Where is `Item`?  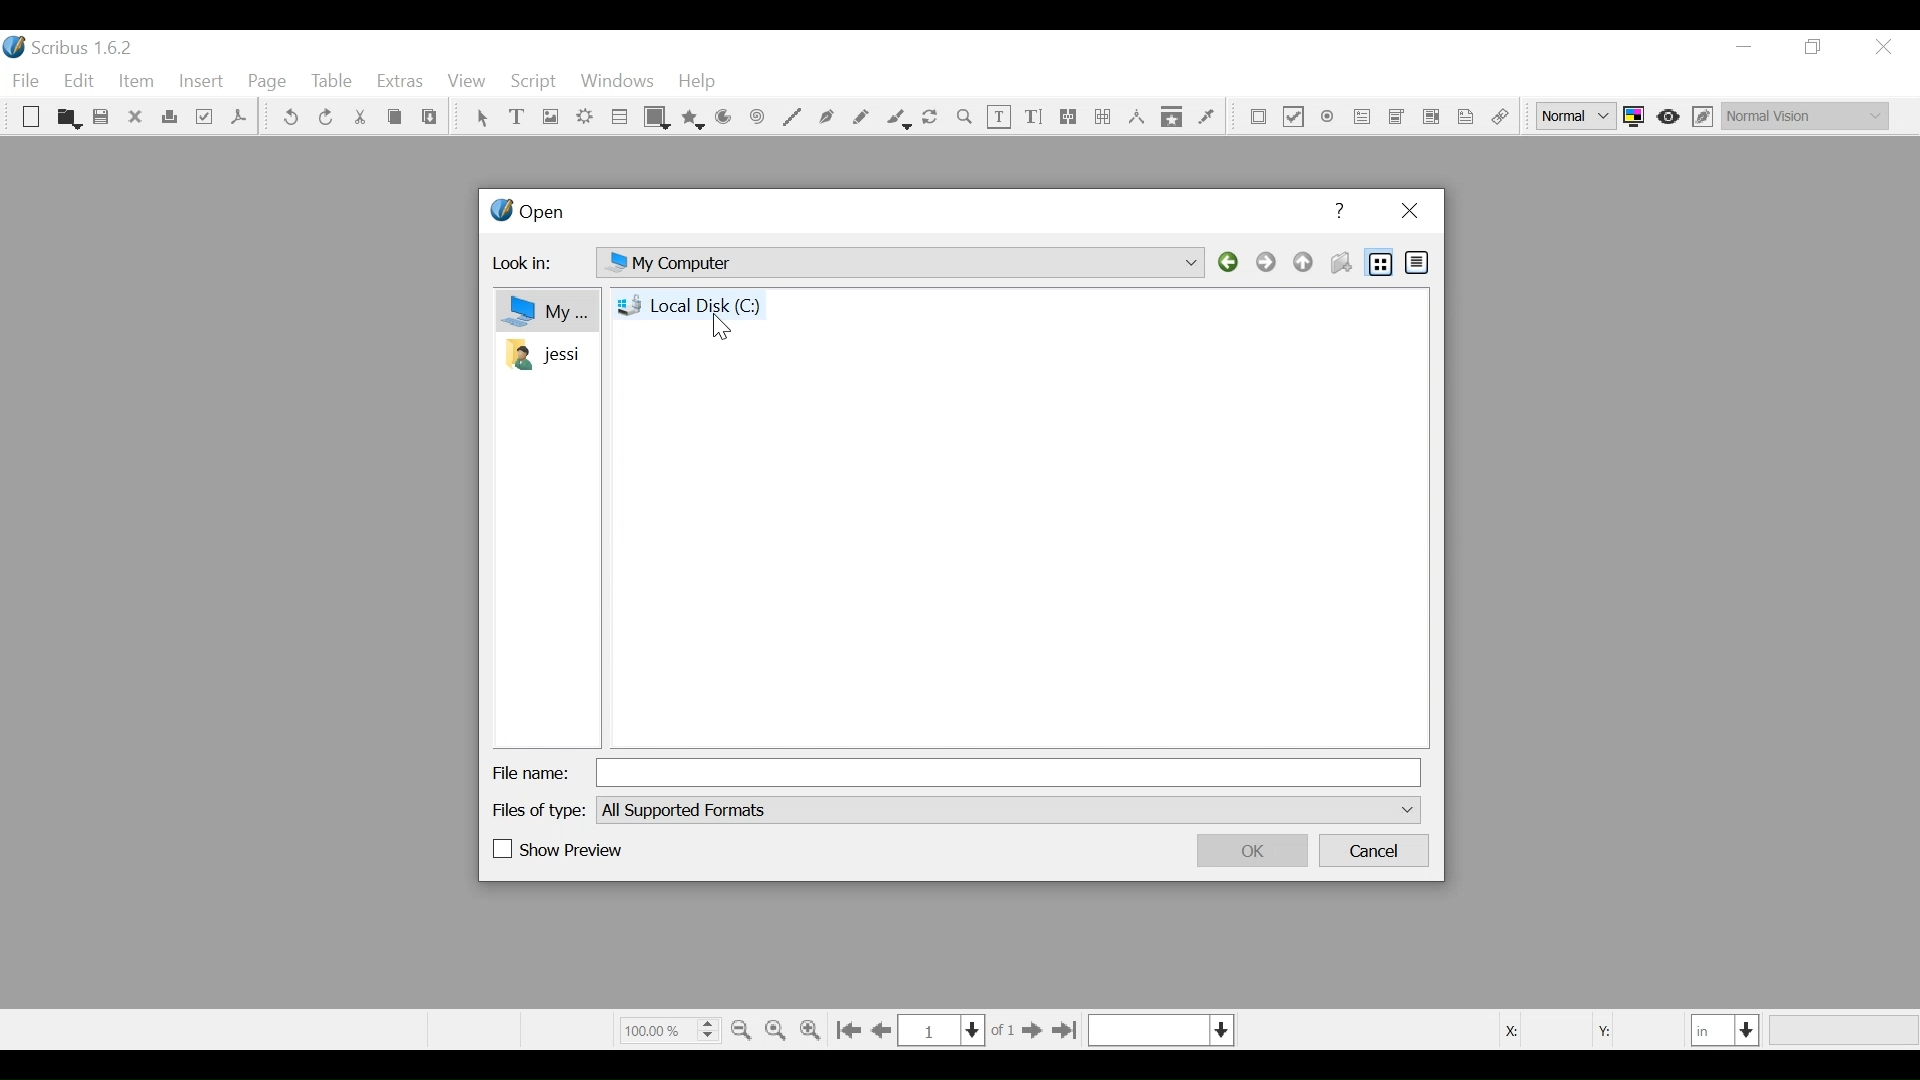 Item is located at coordinates (135, 82).